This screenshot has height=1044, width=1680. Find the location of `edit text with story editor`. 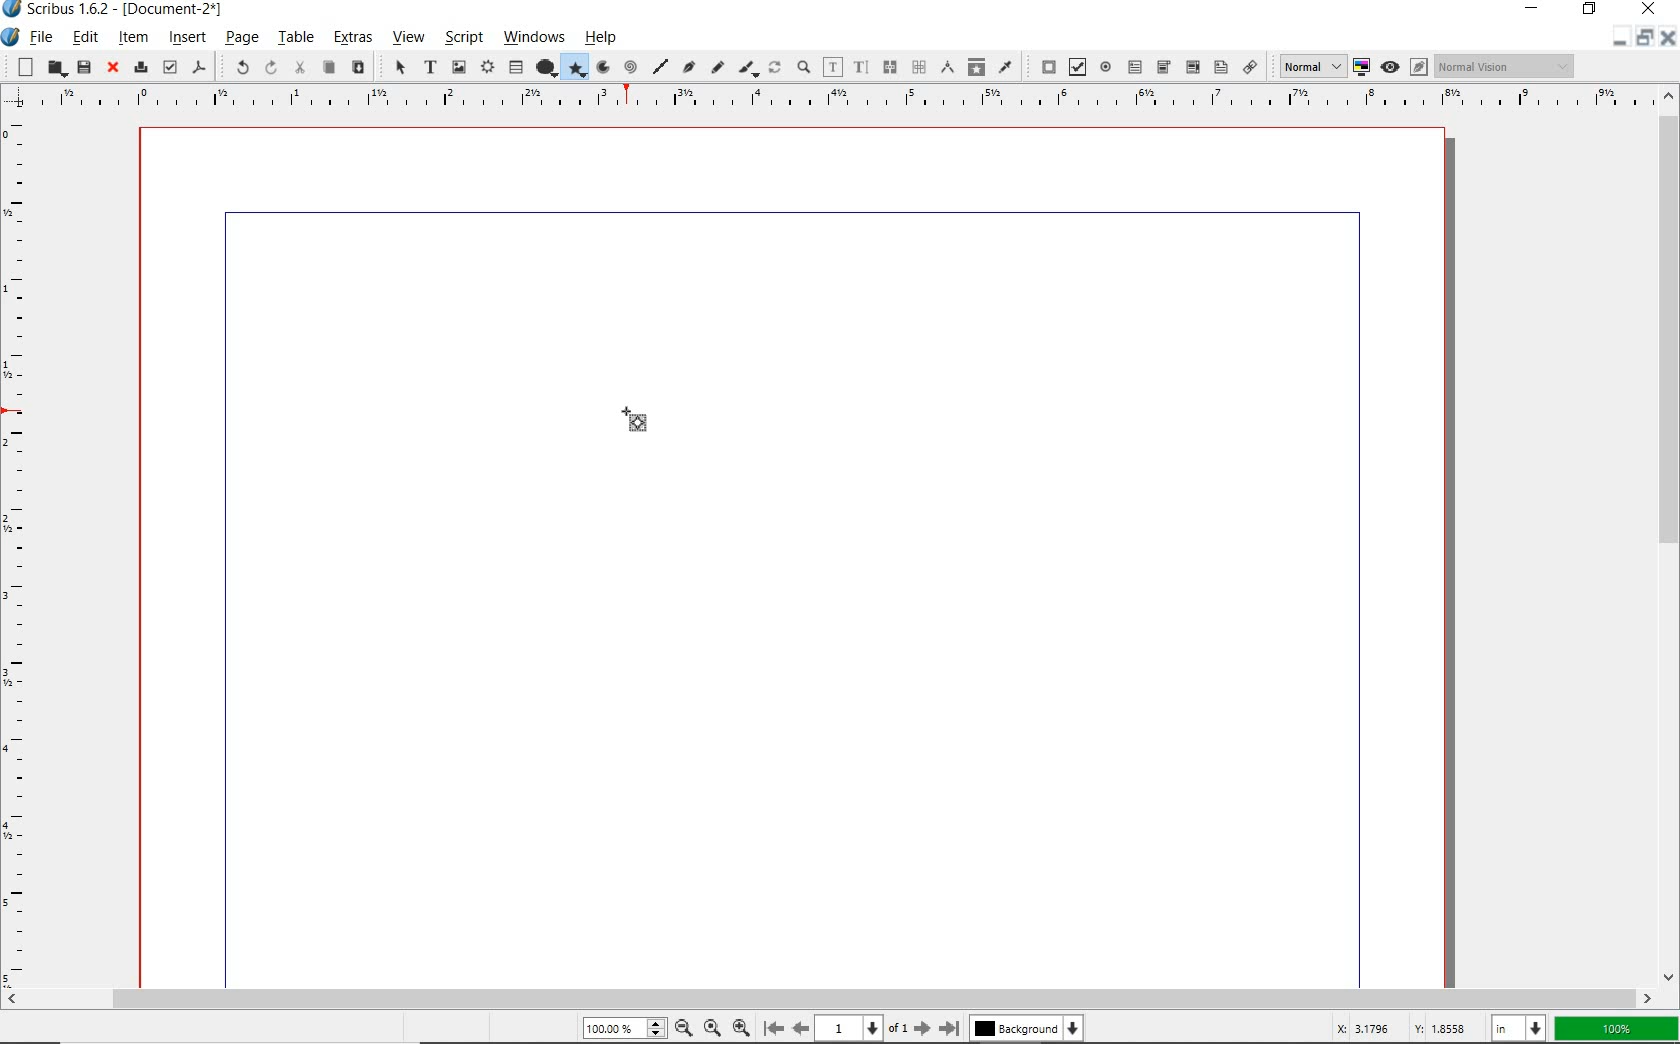

edit text with story editor is located at coordinates (862, 66).